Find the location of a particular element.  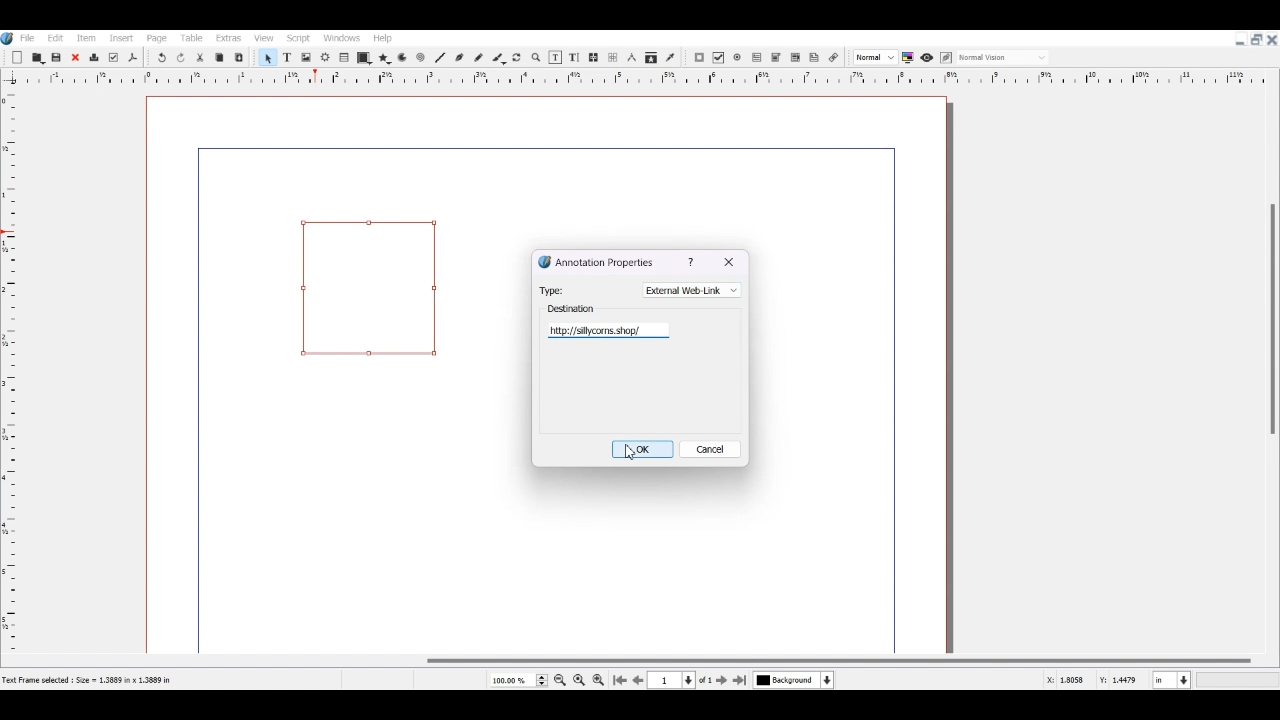

Extras is located at coordinates (228, 38).